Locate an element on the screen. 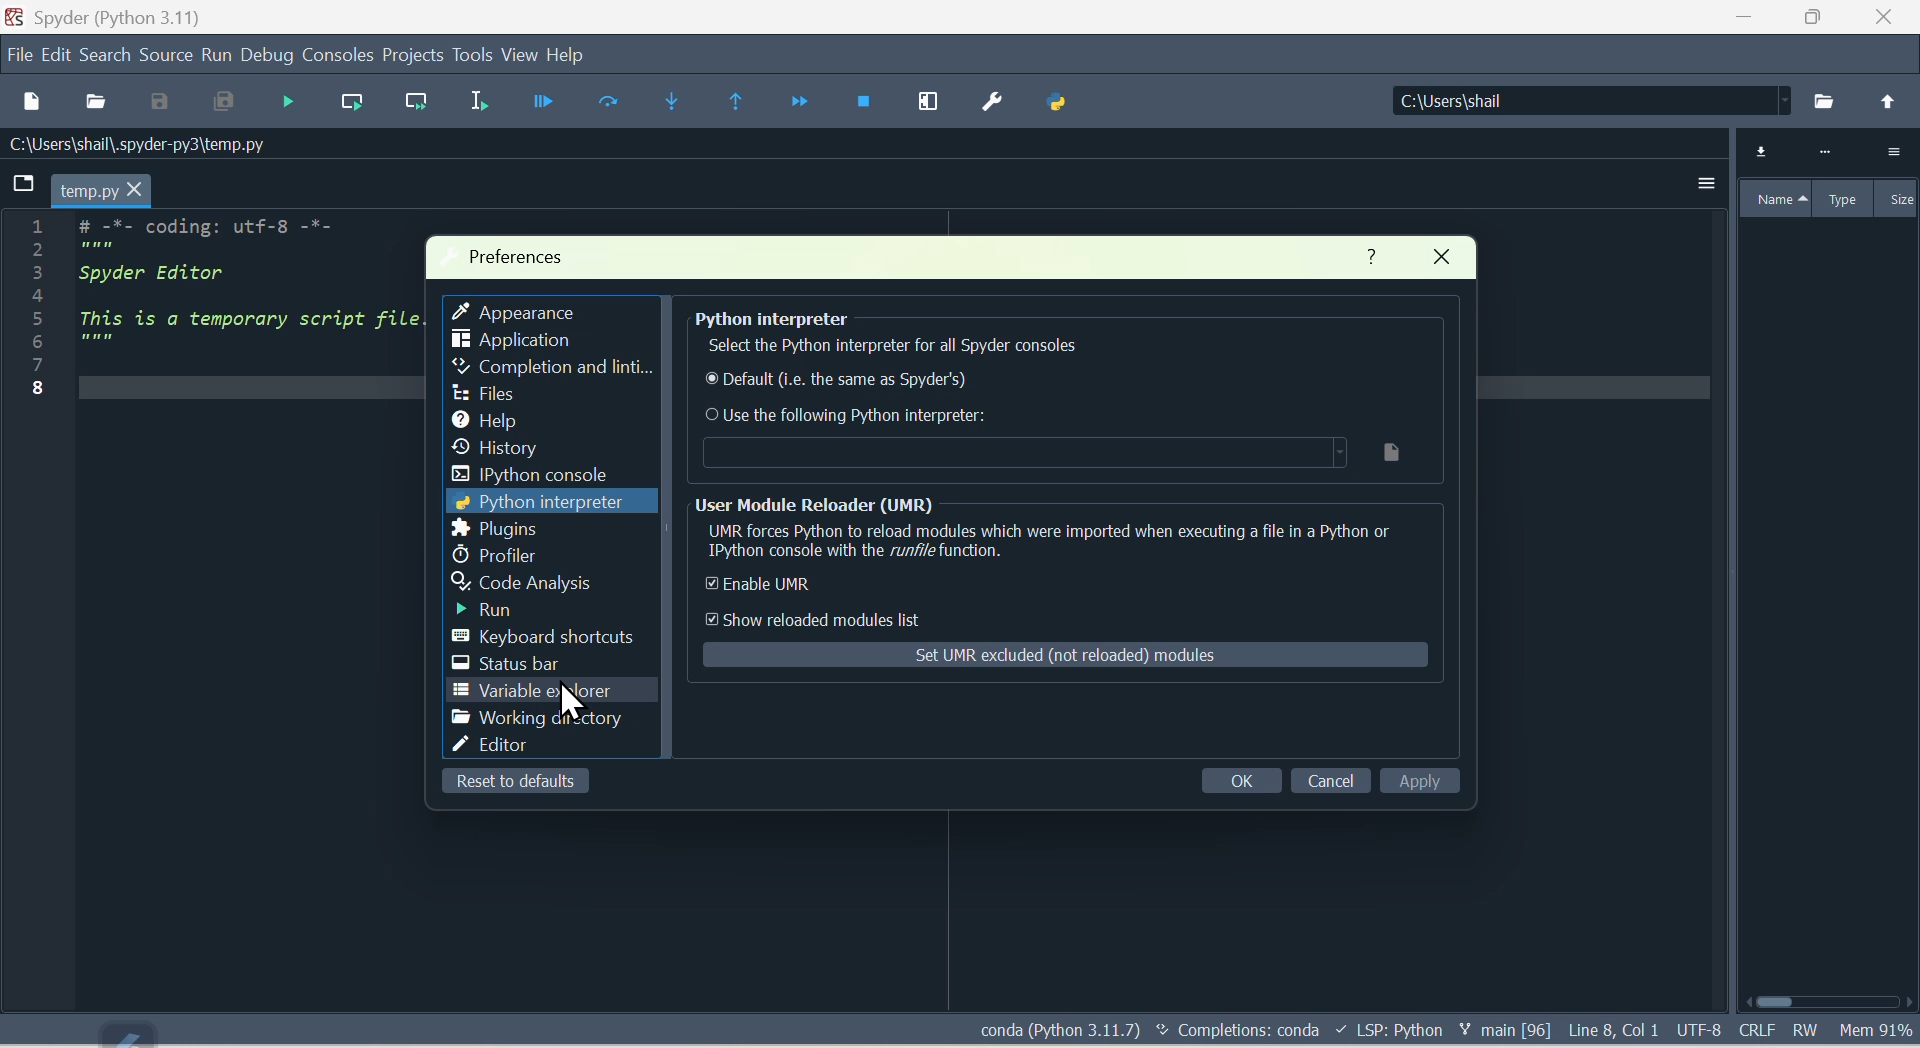  file is located at coordinates (20, 51).